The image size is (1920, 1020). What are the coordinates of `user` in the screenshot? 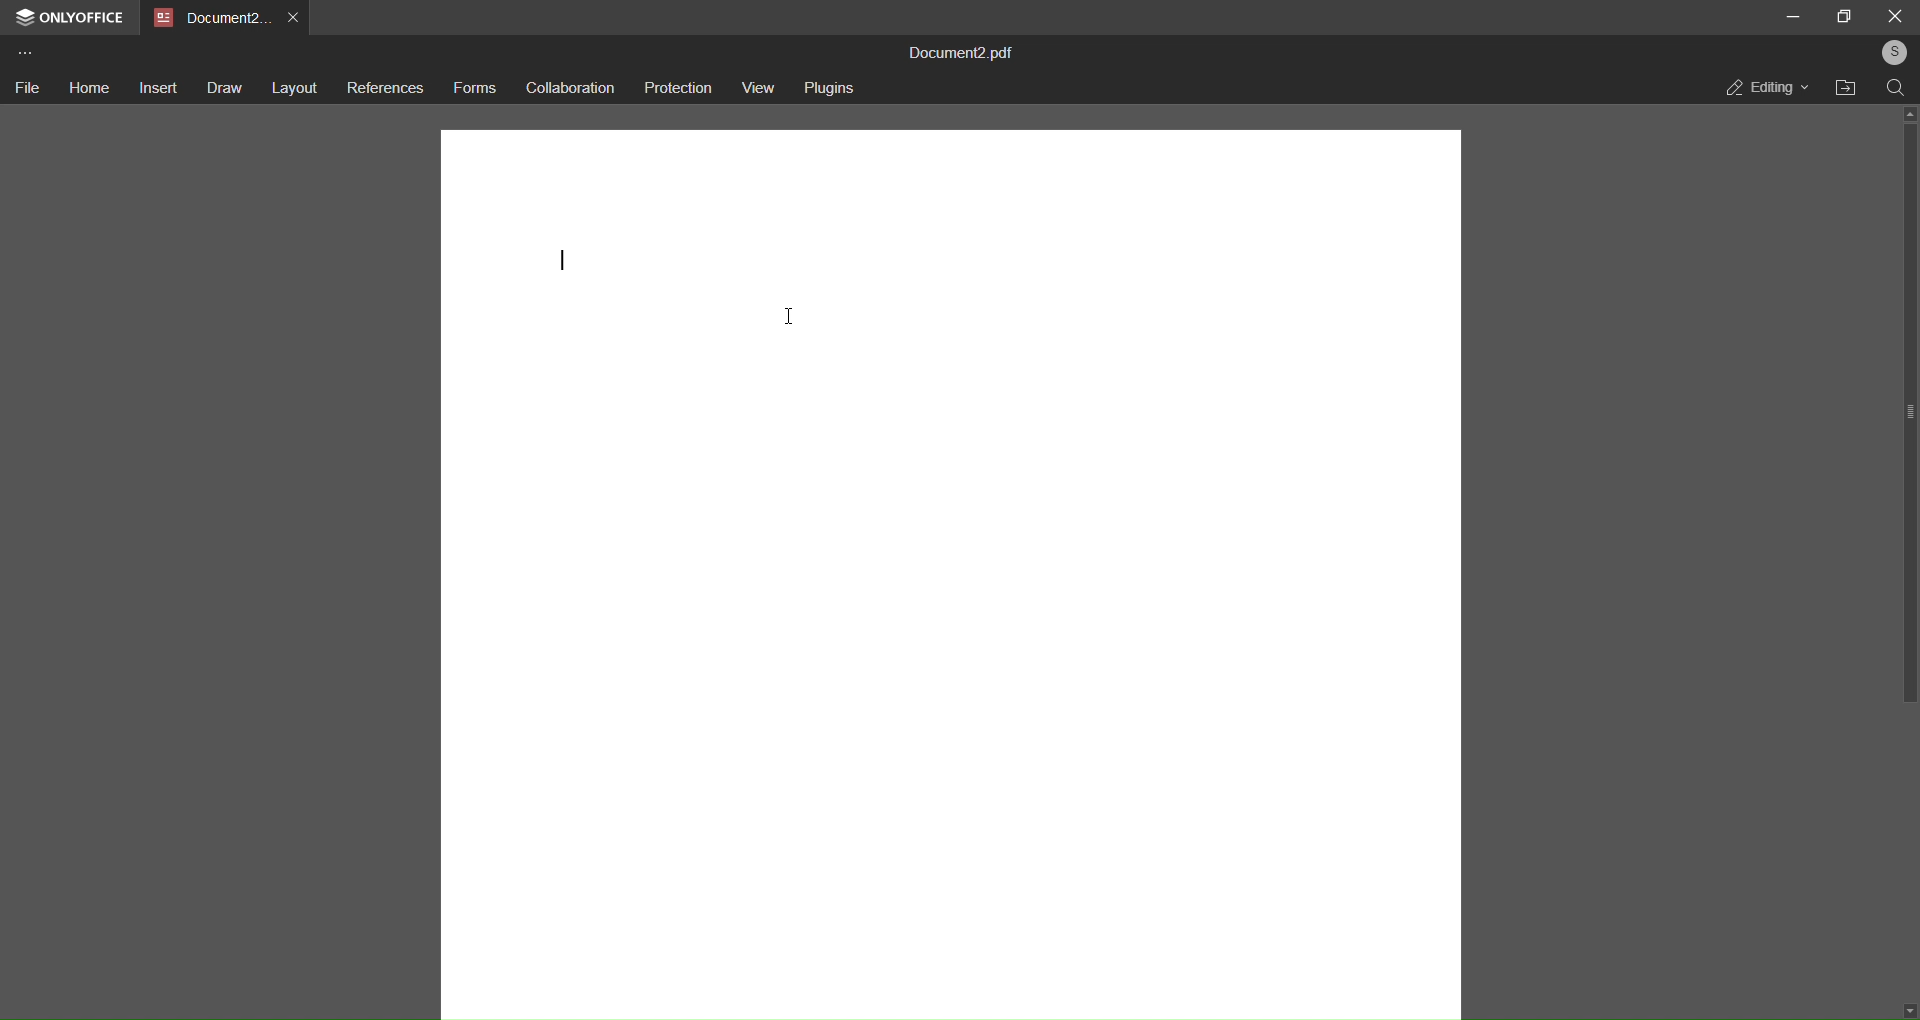 It's located at (1889, 52).